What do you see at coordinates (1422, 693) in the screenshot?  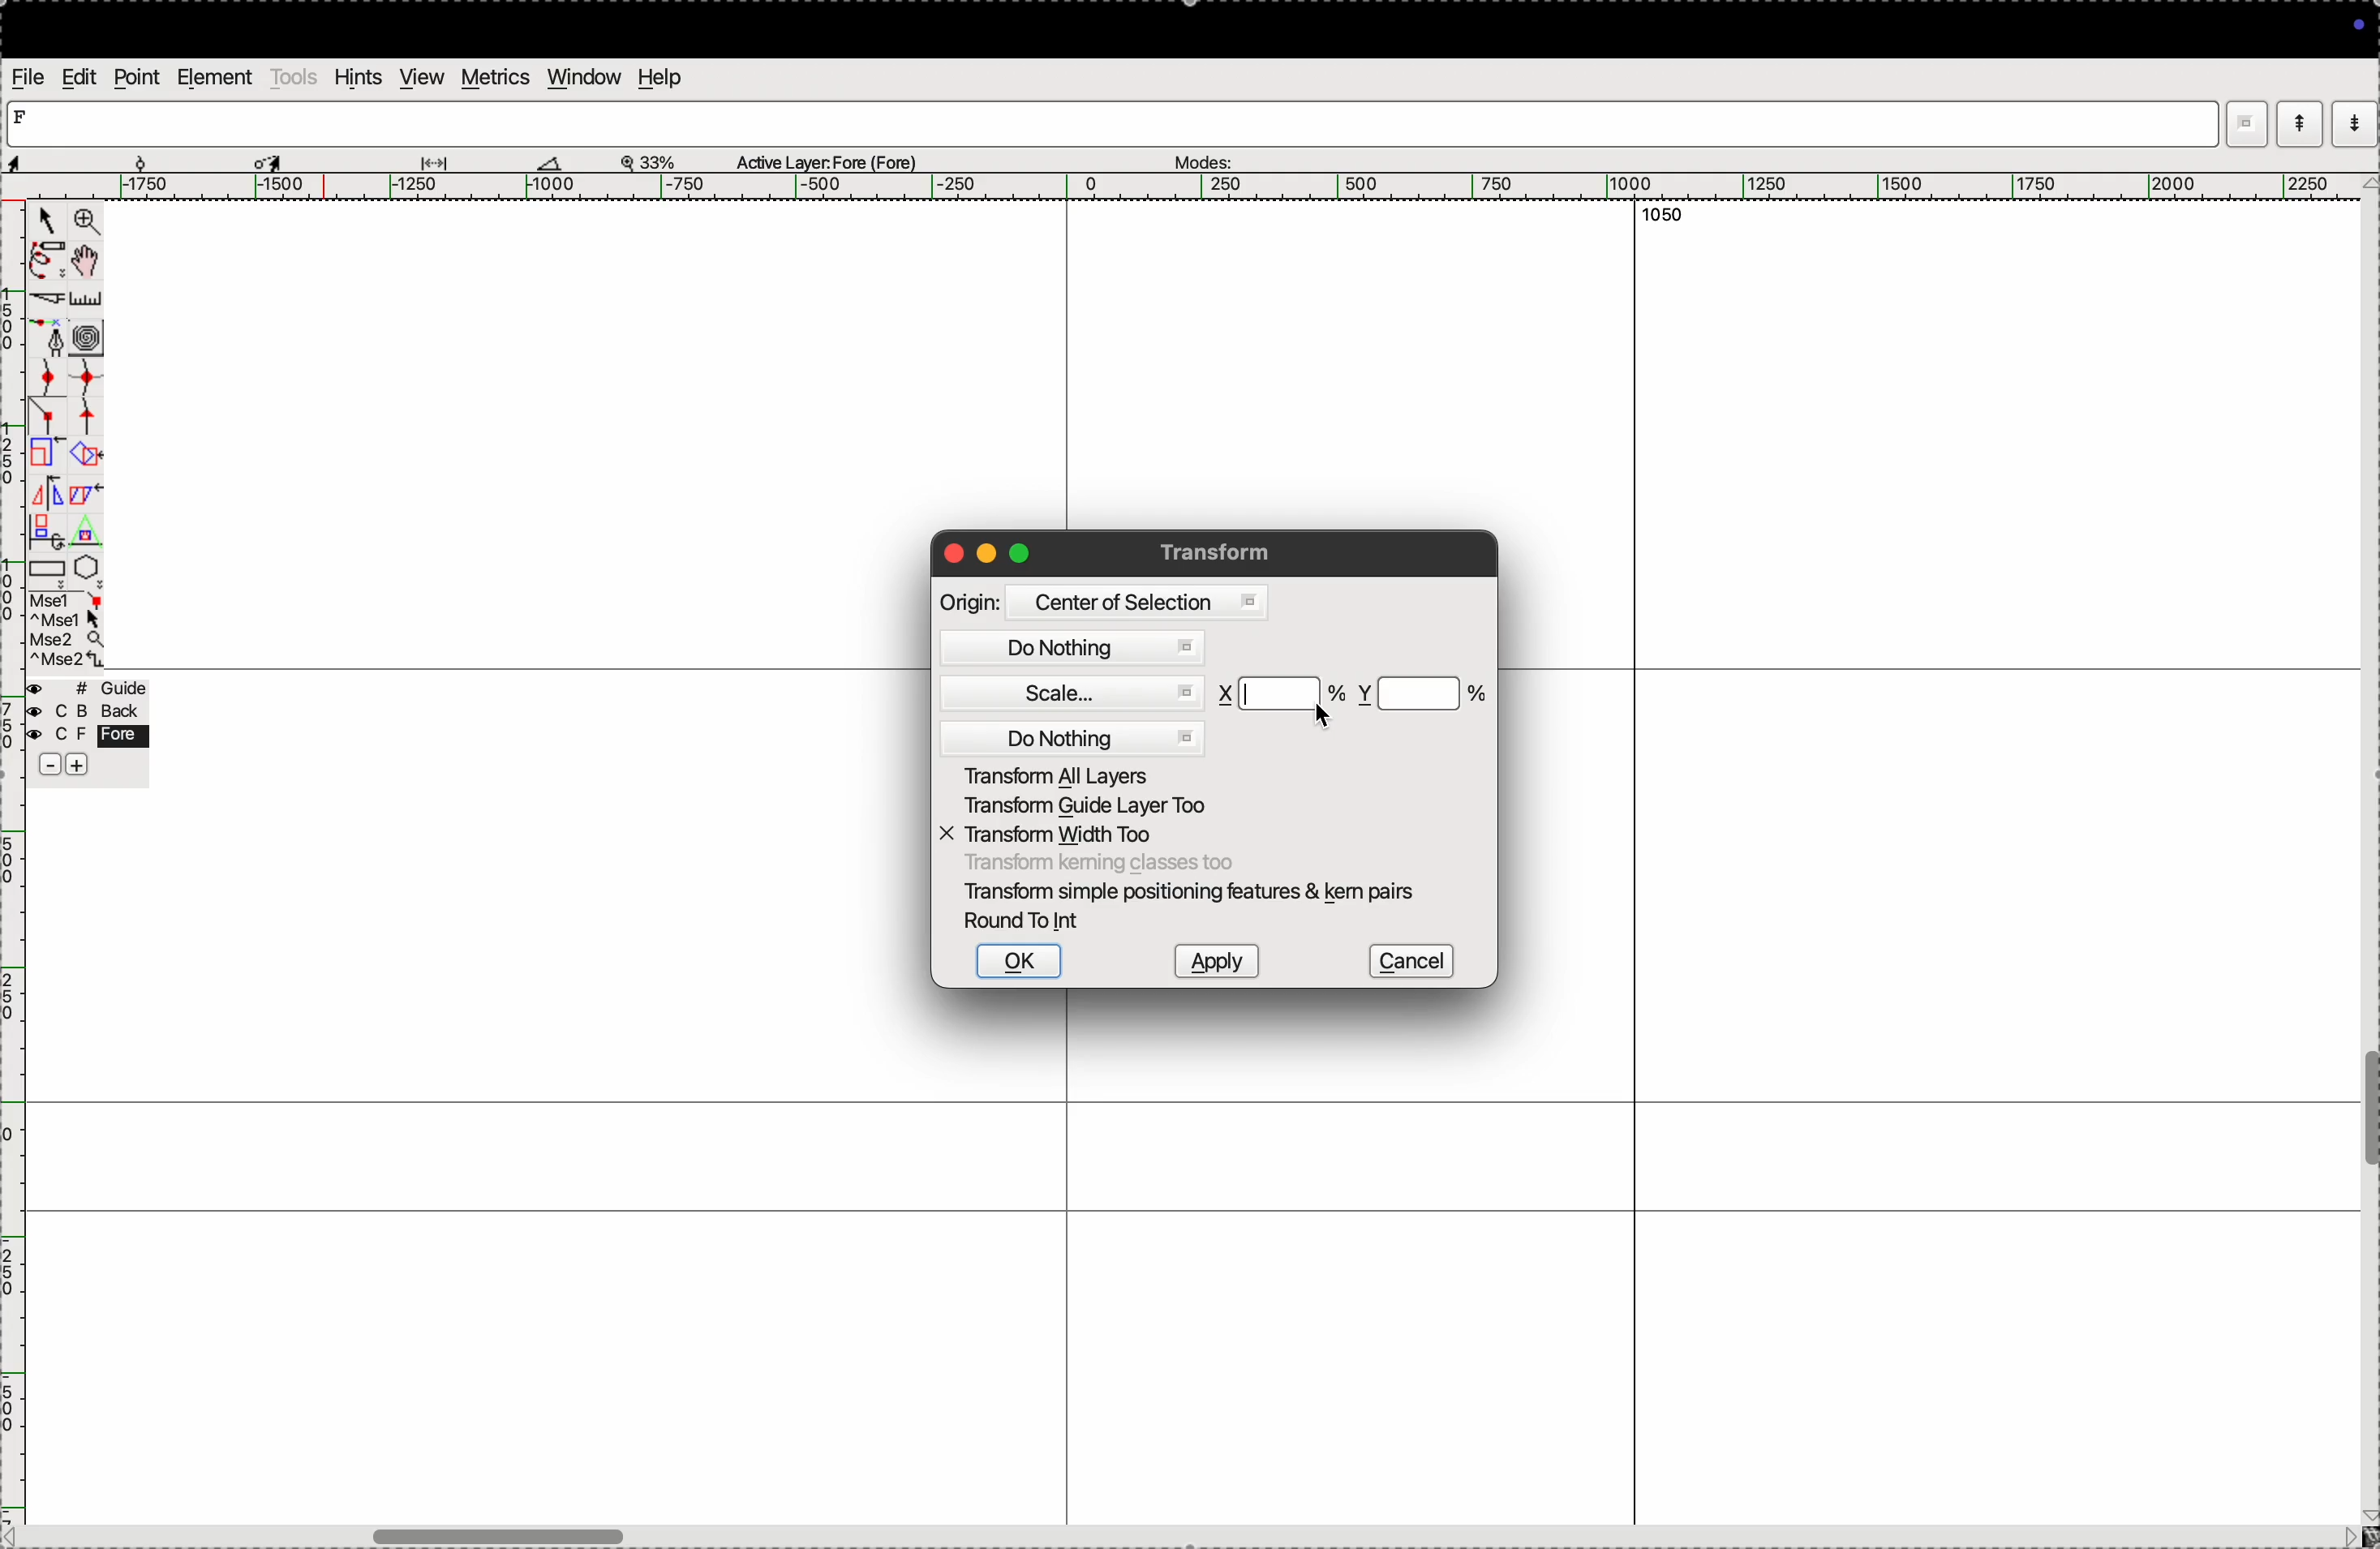 I see `y scale %` at bounding box center [1422, 693].